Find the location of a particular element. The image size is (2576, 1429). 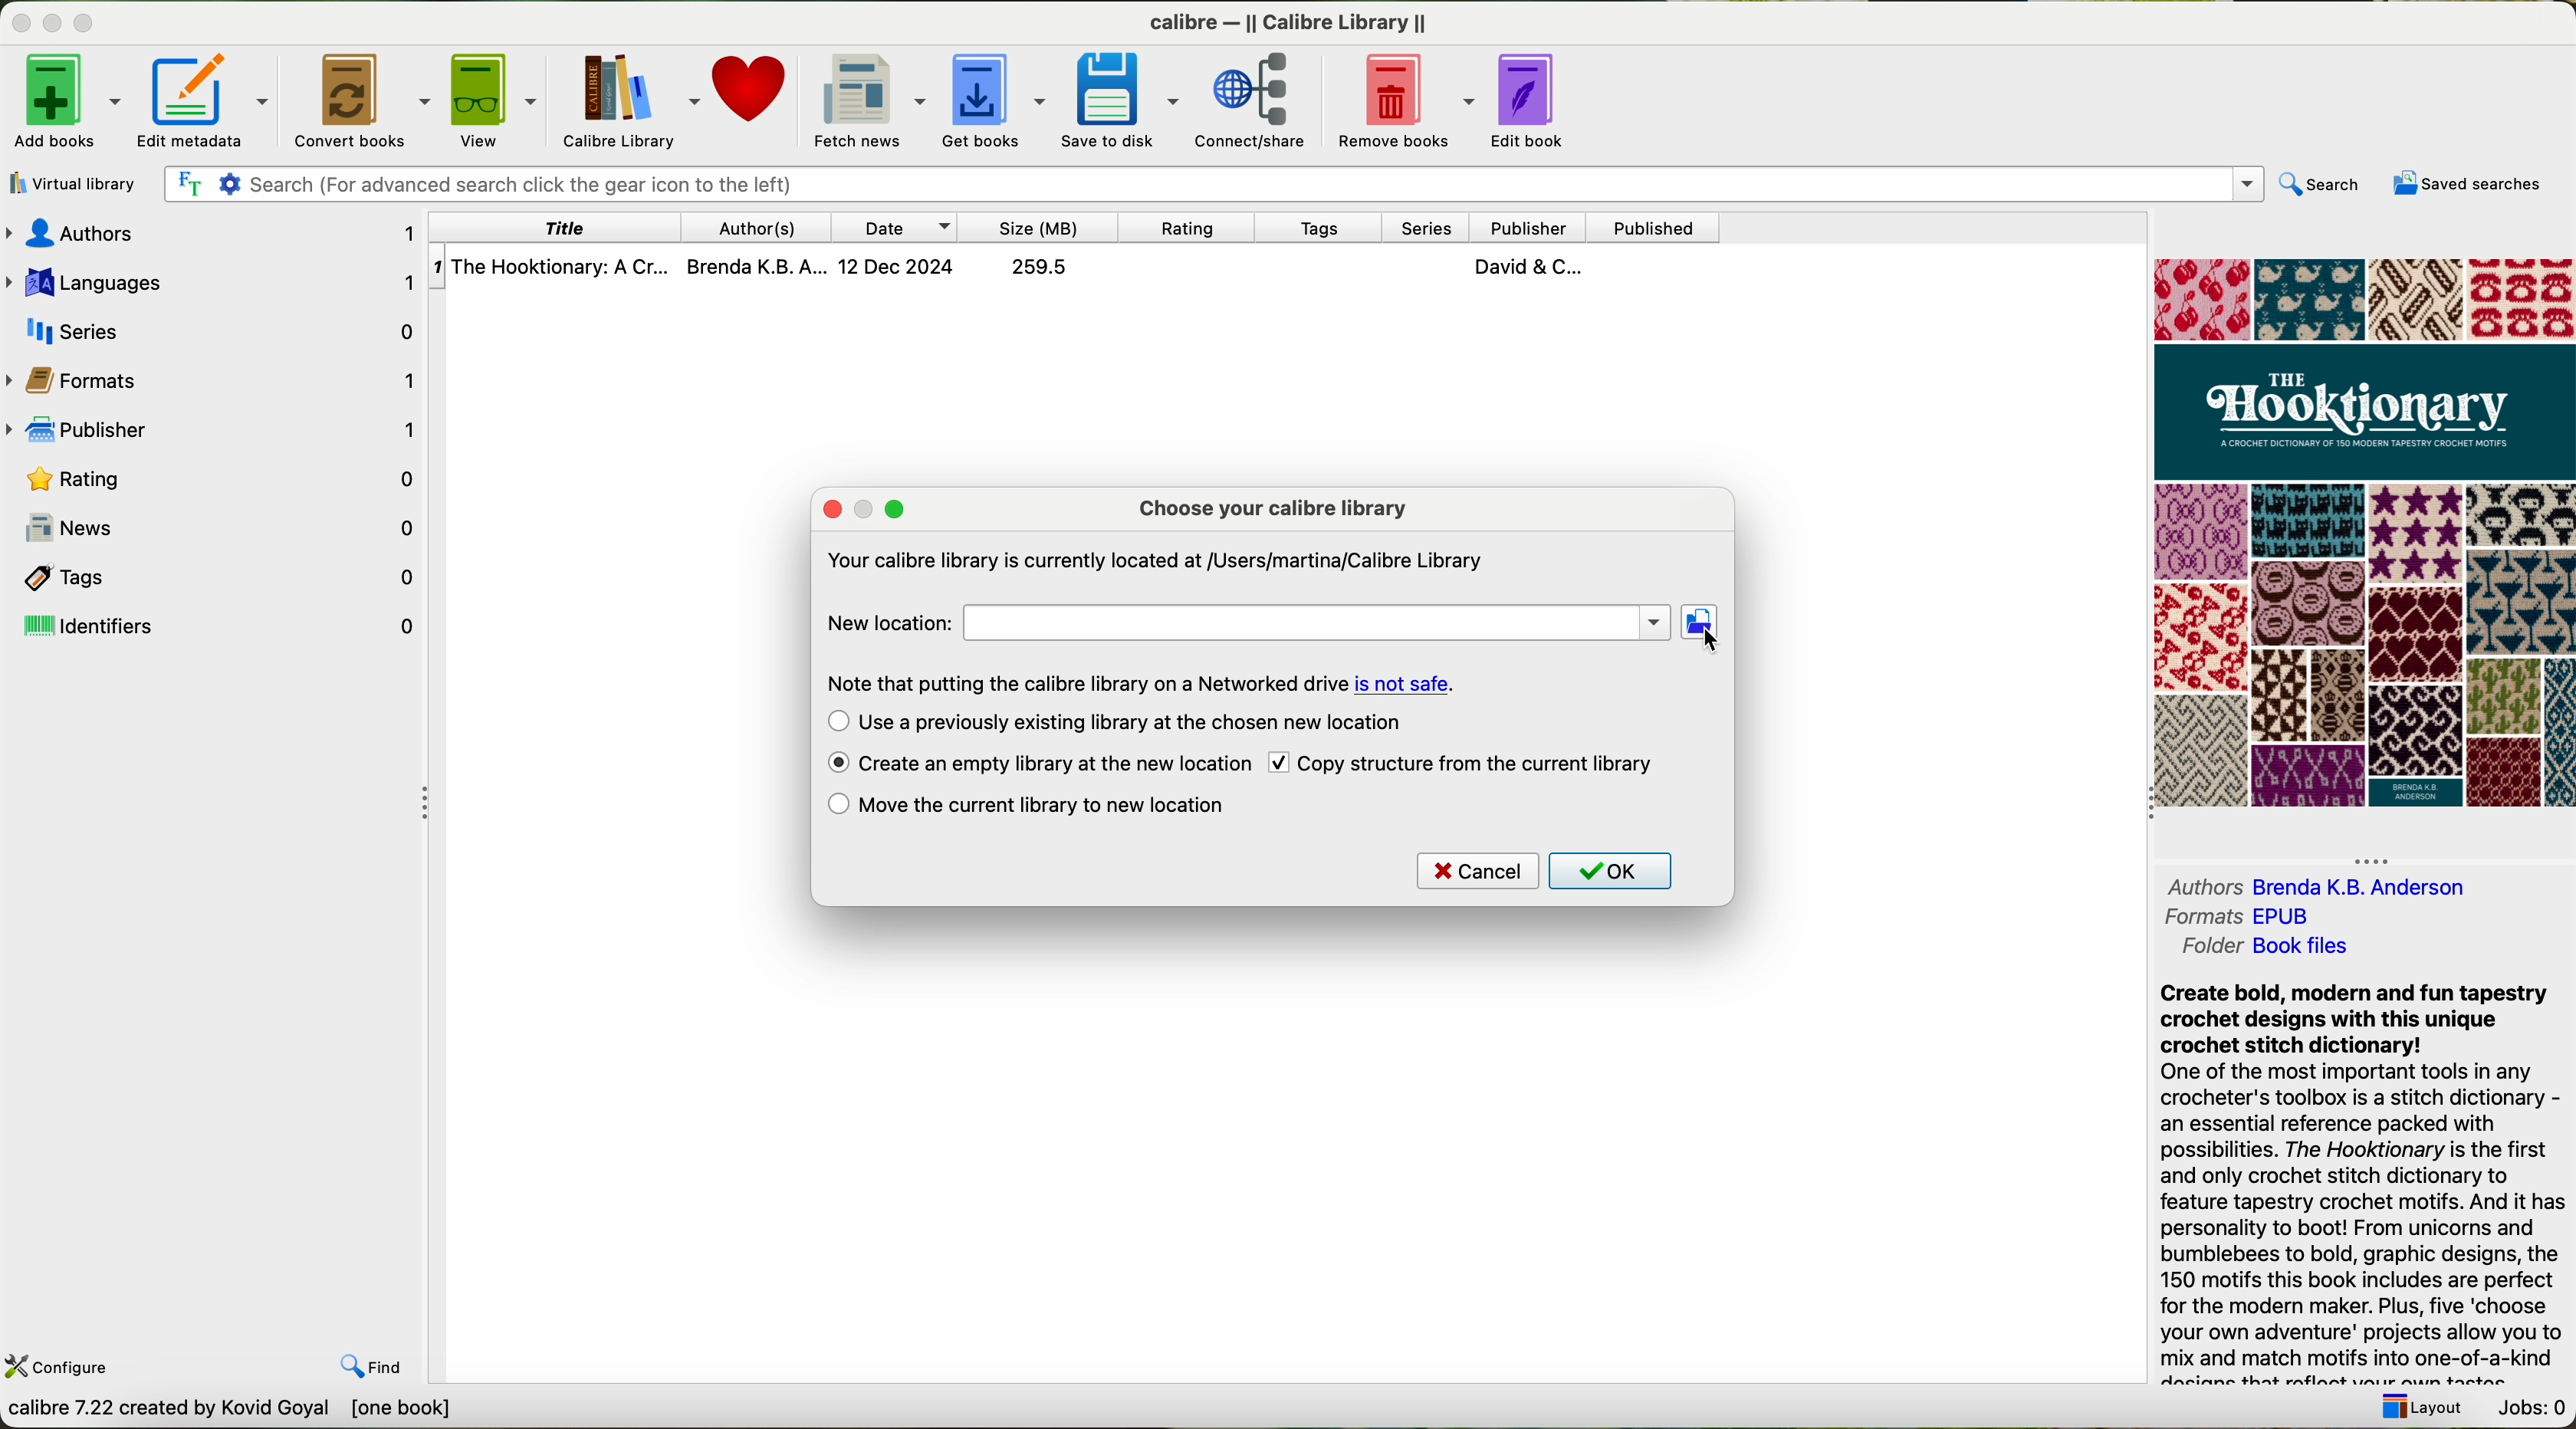

find is located at coordinates (370, 1366).